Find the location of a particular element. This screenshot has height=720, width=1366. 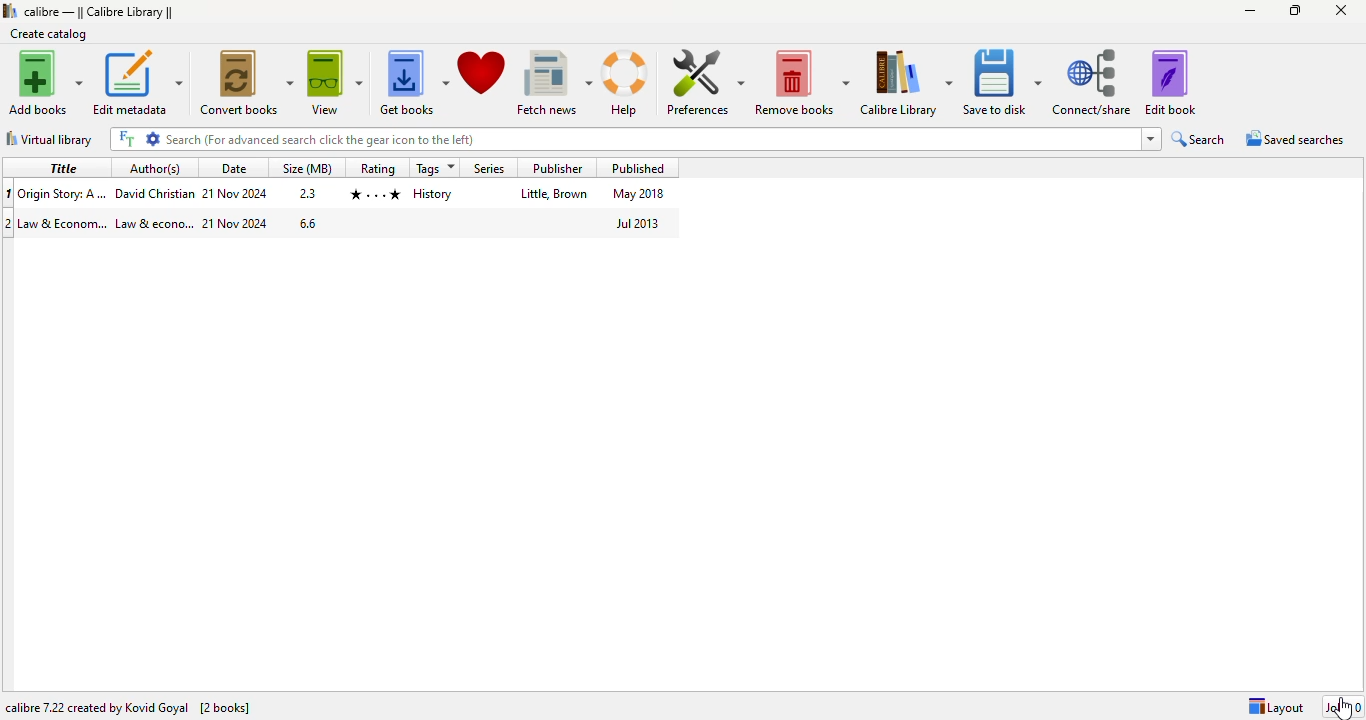

rating is located at coordinates (377, 167).